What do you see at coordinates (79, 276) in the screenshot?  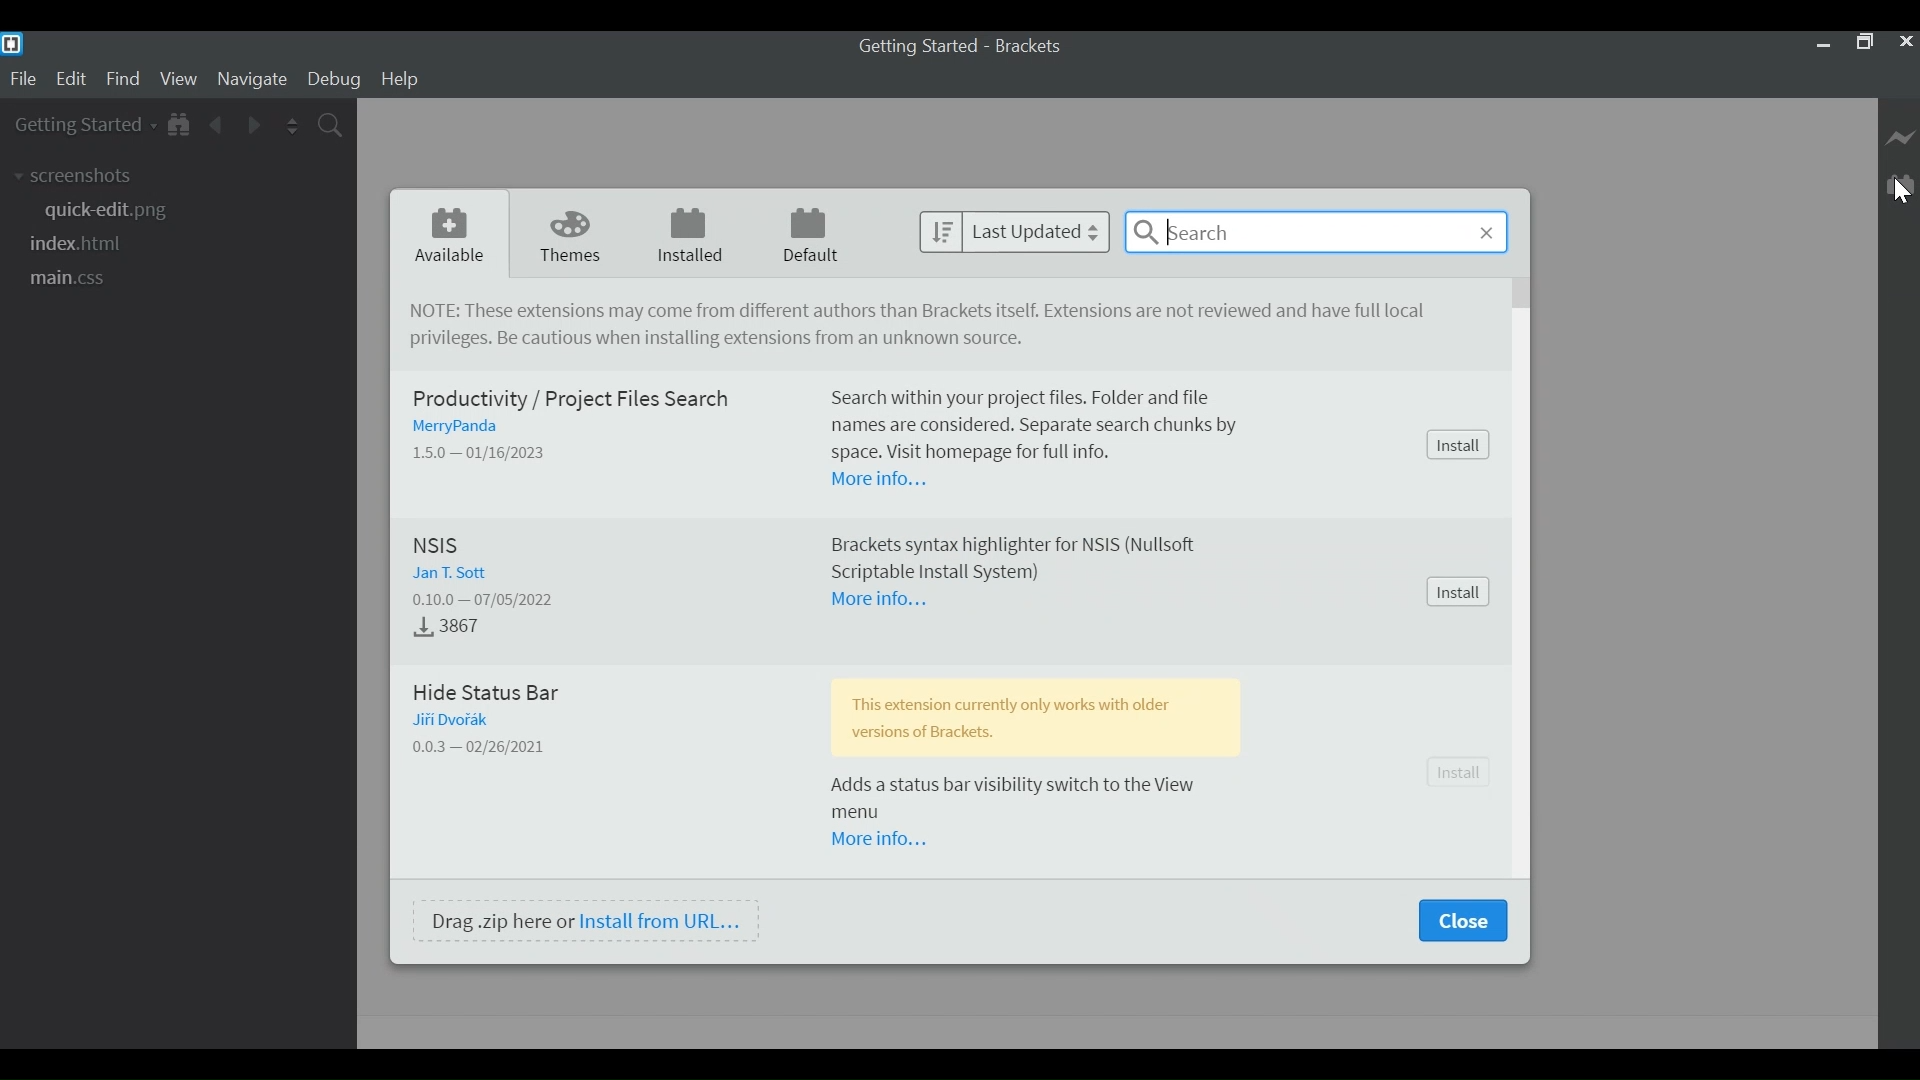 I see `main.css` at bounding box center [79, 276].